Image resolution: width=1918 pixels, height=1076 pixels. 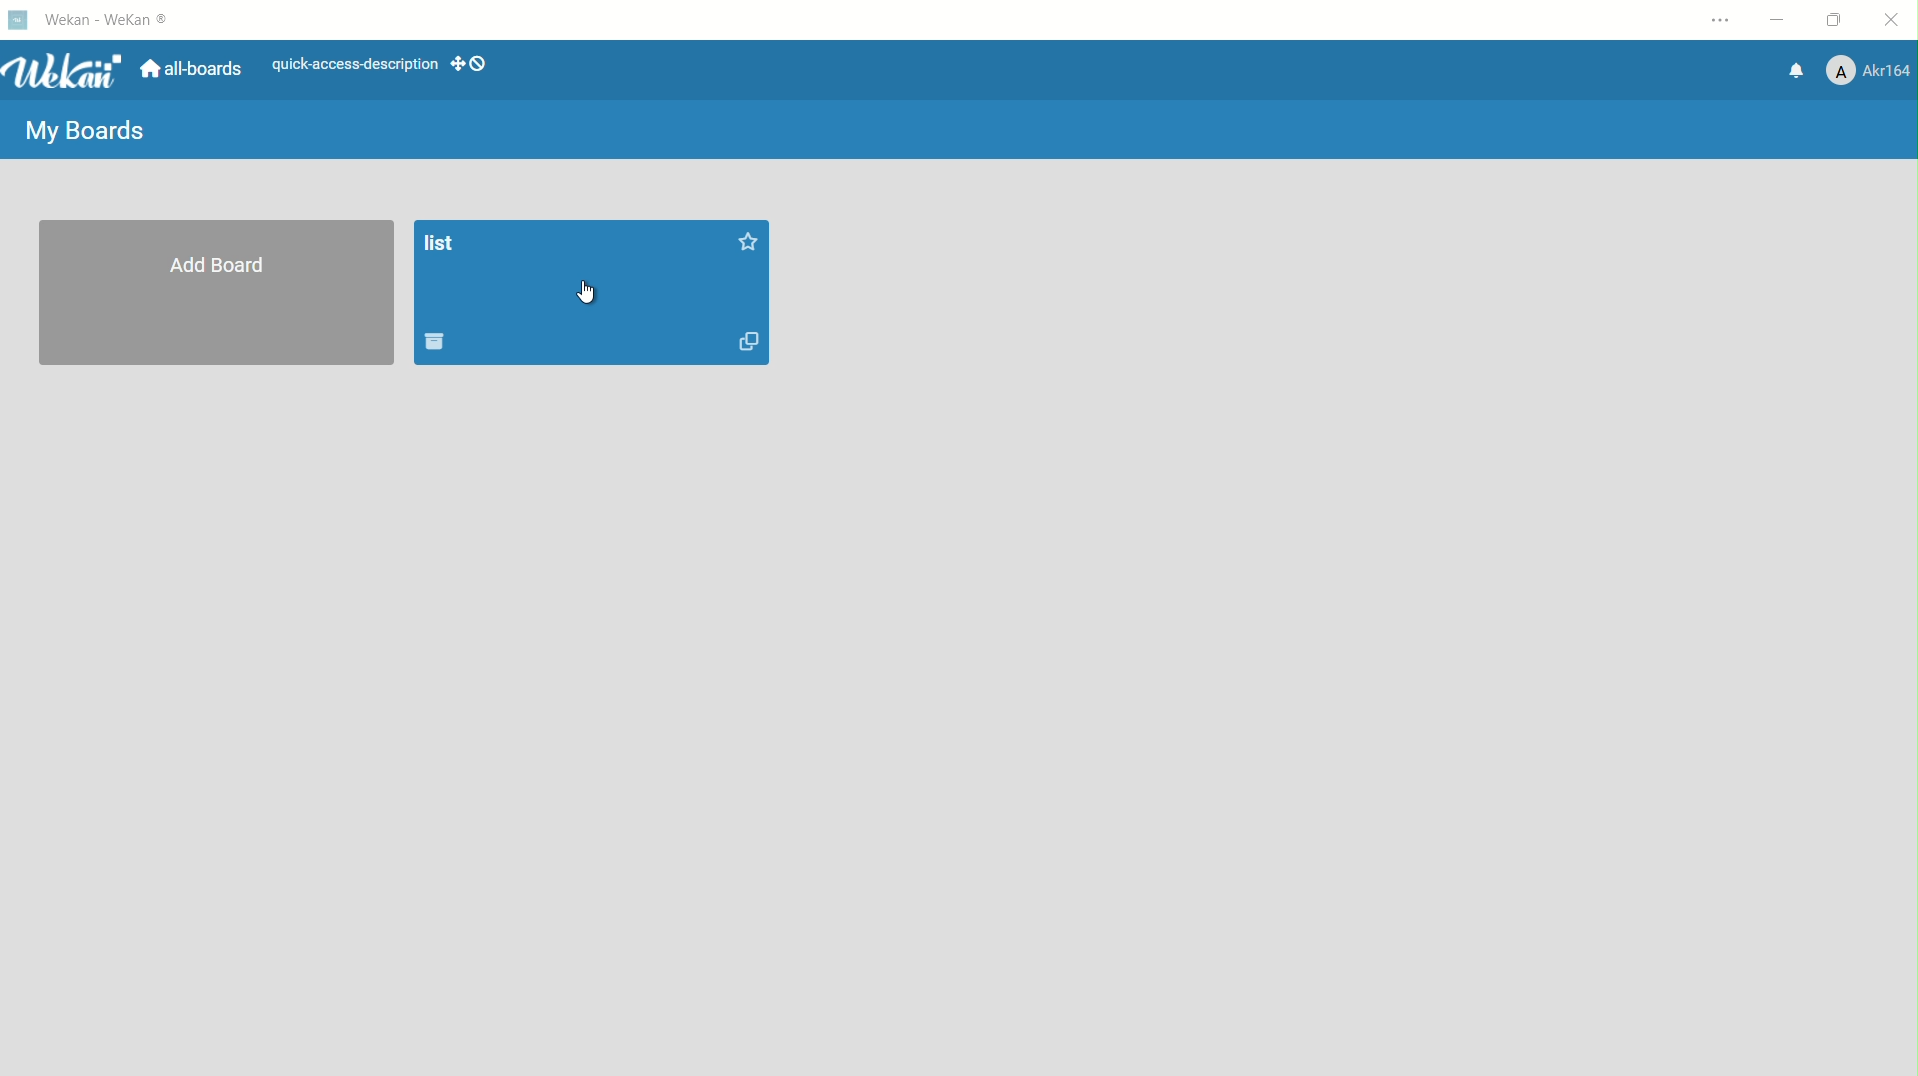 What do you see at coordinates (218, 266) in the screenshot?
I see `add board` at bounding box center [218, 266].